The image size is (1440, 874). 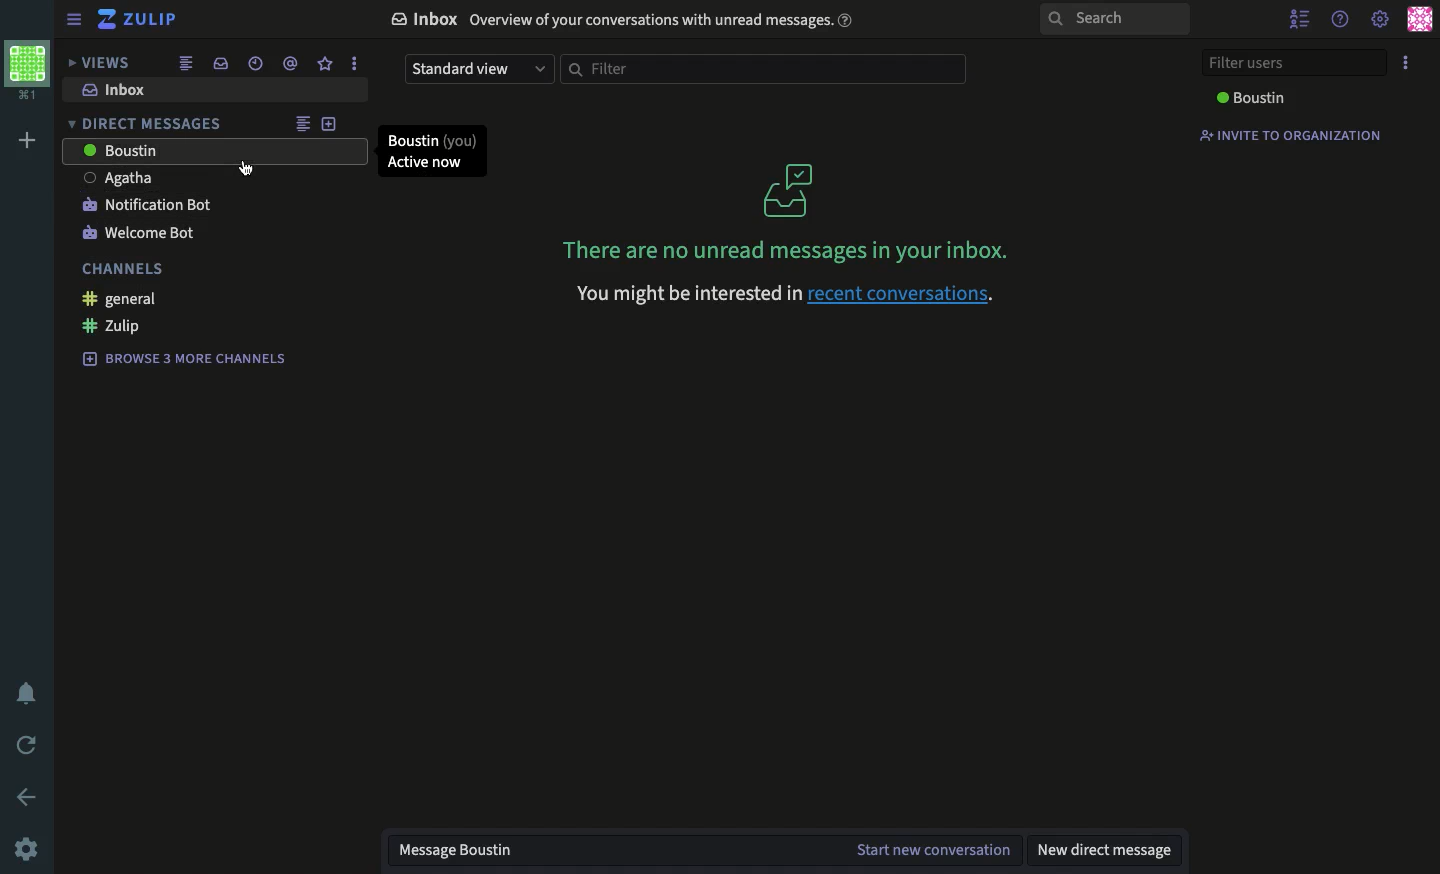 What do you see at coordinates (1300, 19) in the screenshot?
I see `hide user list` at bounding box center [1300, 19].